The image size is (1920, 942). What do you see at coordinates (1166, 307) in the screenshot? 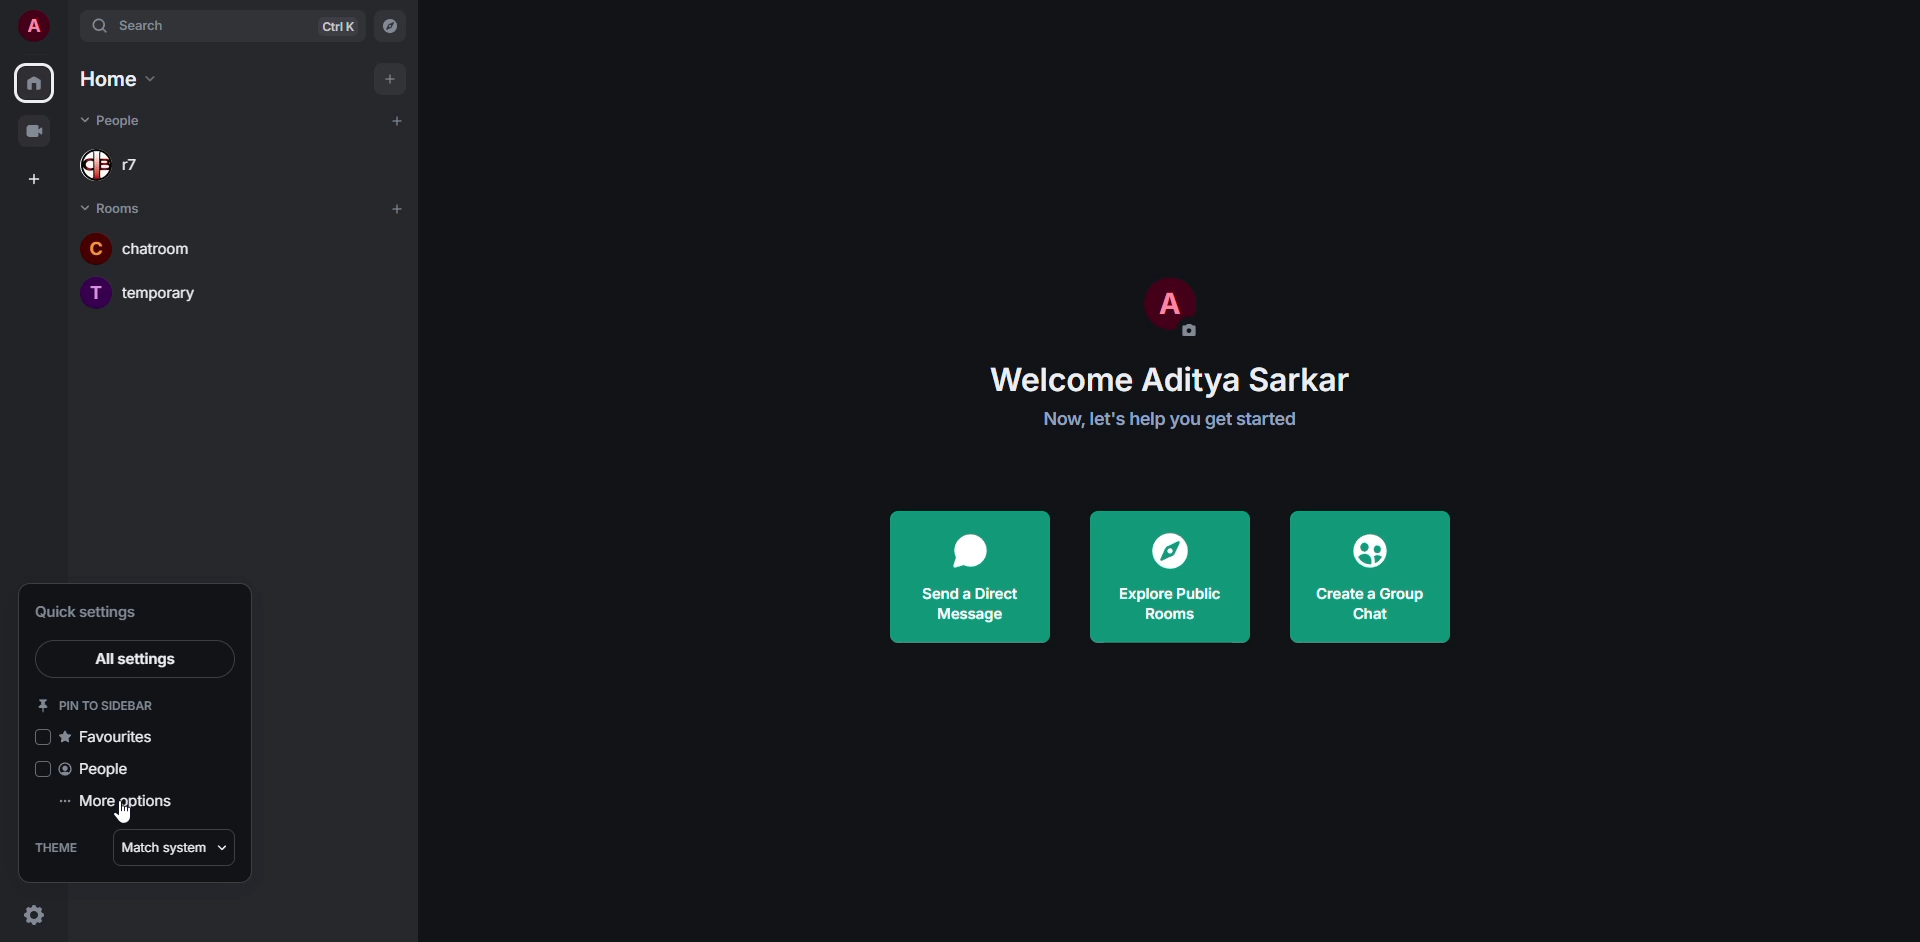
I see `profile pic` at bounding box center [1166, 307].